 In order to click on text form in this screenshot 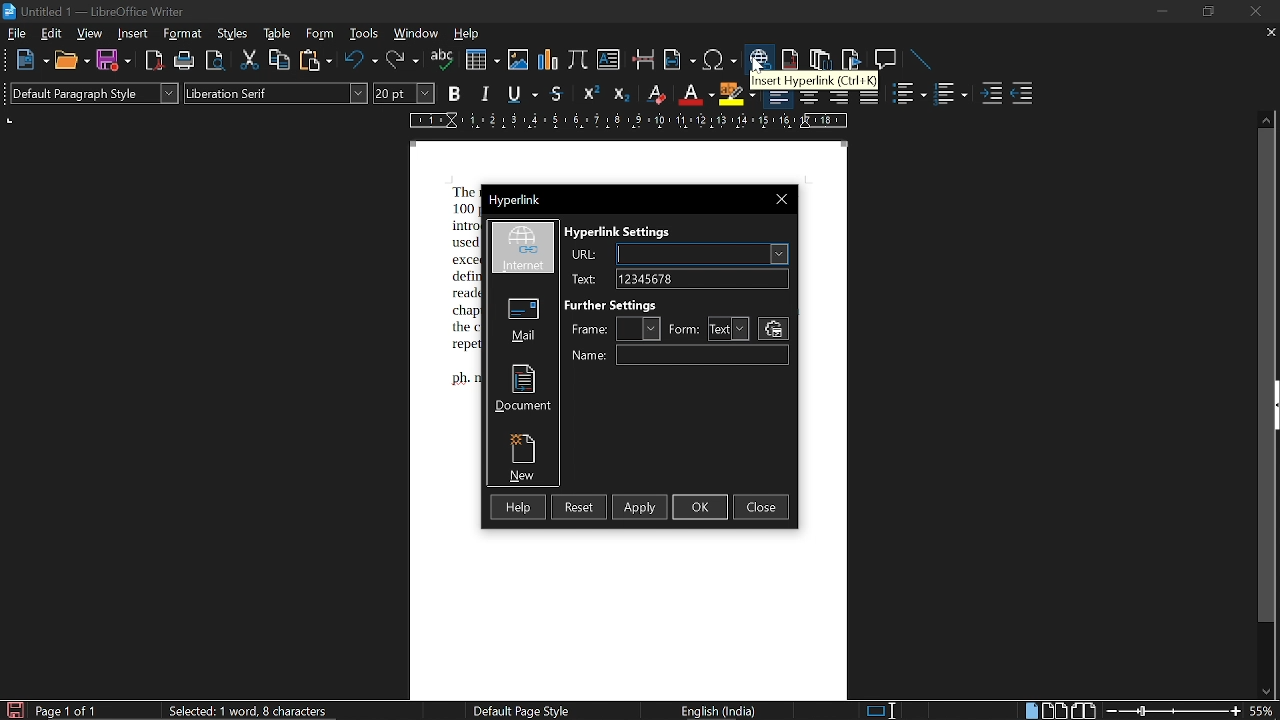, I will do `click(729, 329)`.